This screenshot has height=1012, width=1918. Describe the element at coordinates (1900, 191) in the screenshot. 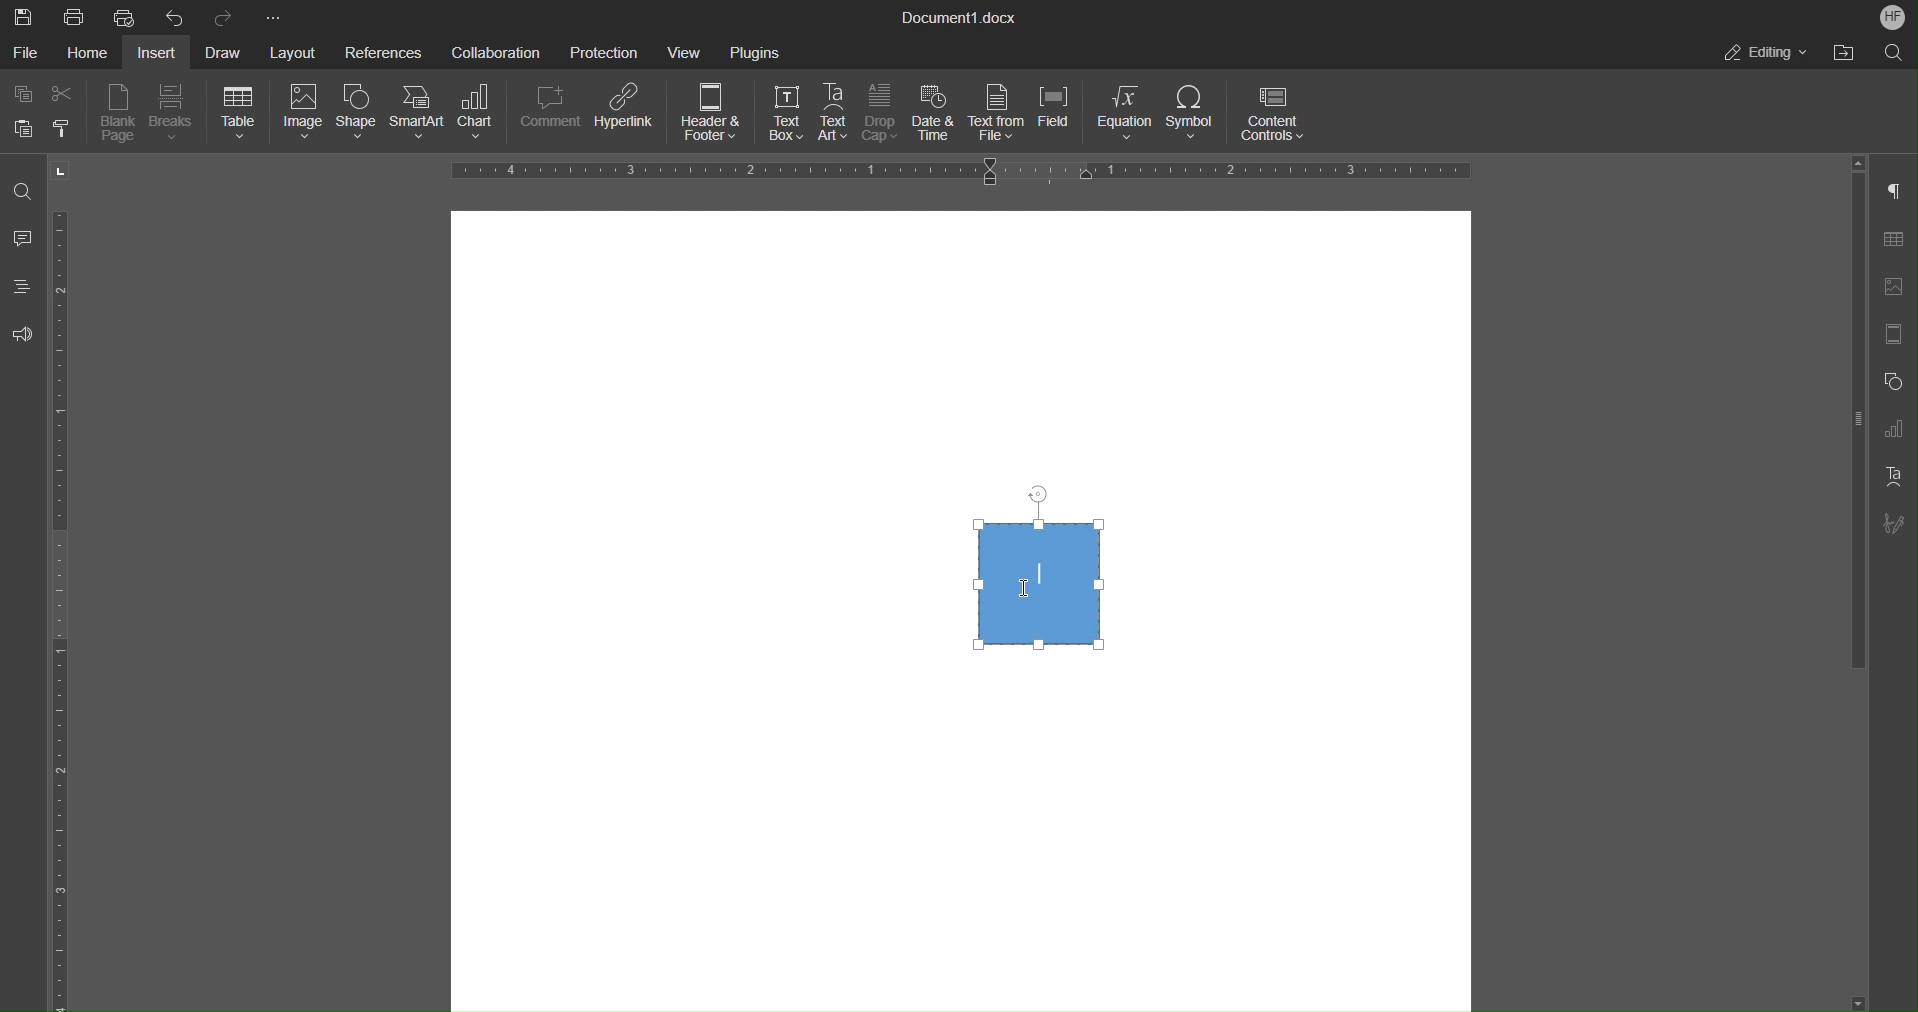

I see `Paragraph Settings` at that location.